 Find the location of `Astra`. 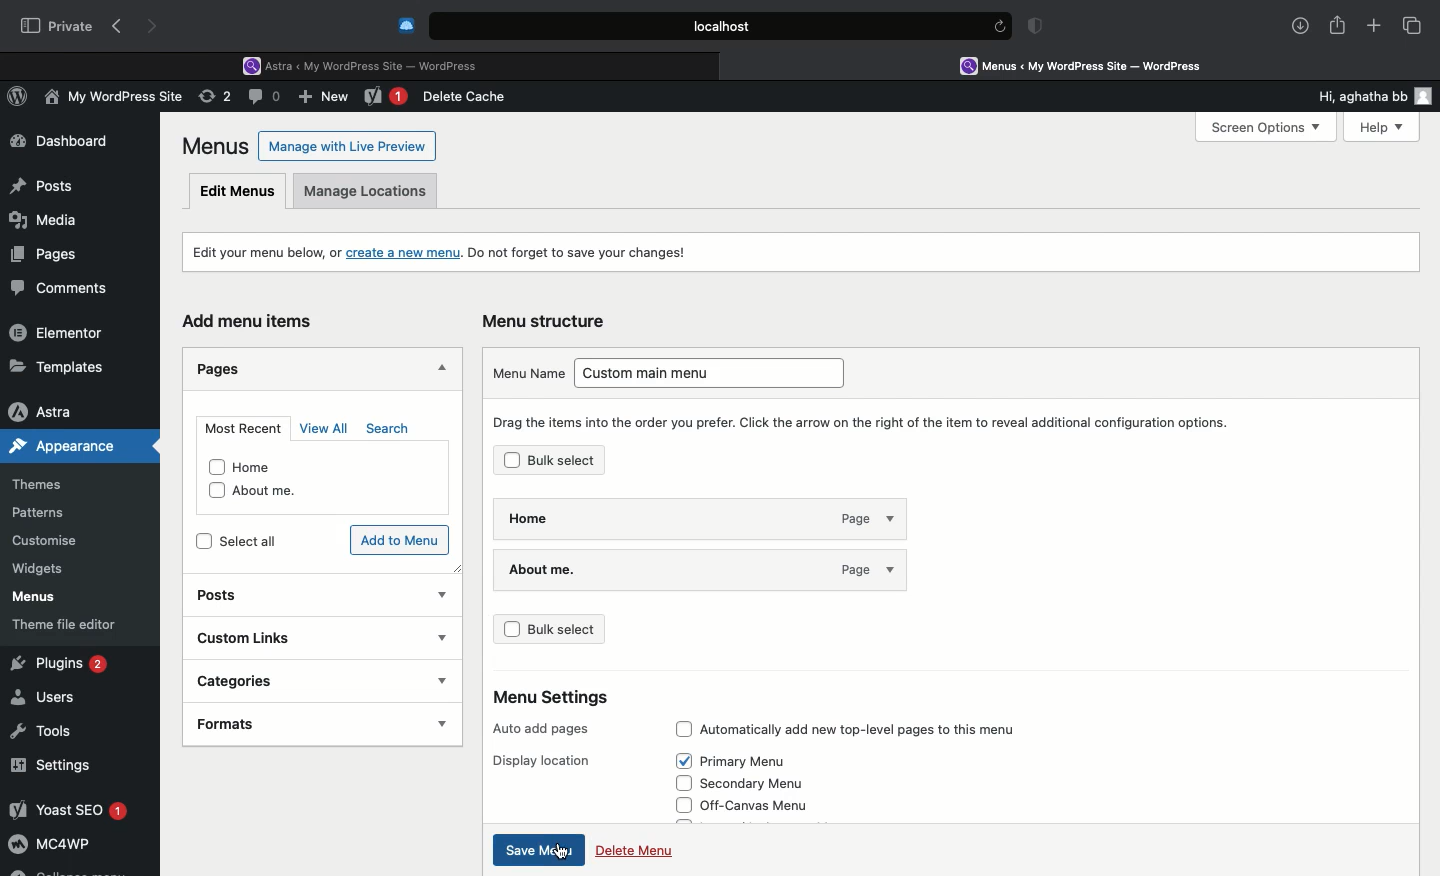

Astra is located at coordinates (59, 411).